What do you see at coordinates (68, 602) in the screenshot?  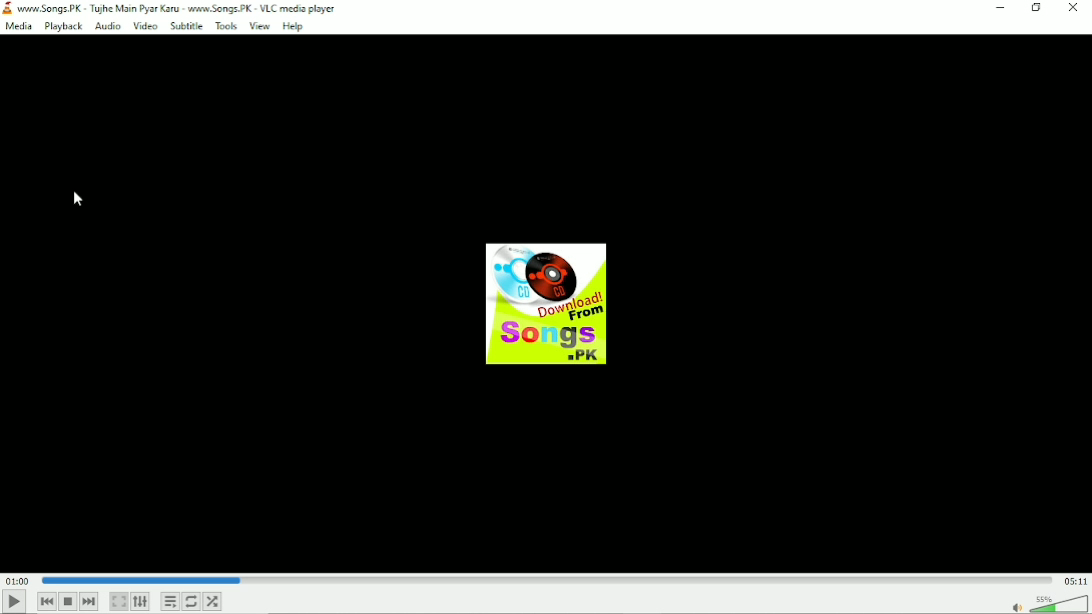 I see `Stop playback` at bounding box center [68, 602].